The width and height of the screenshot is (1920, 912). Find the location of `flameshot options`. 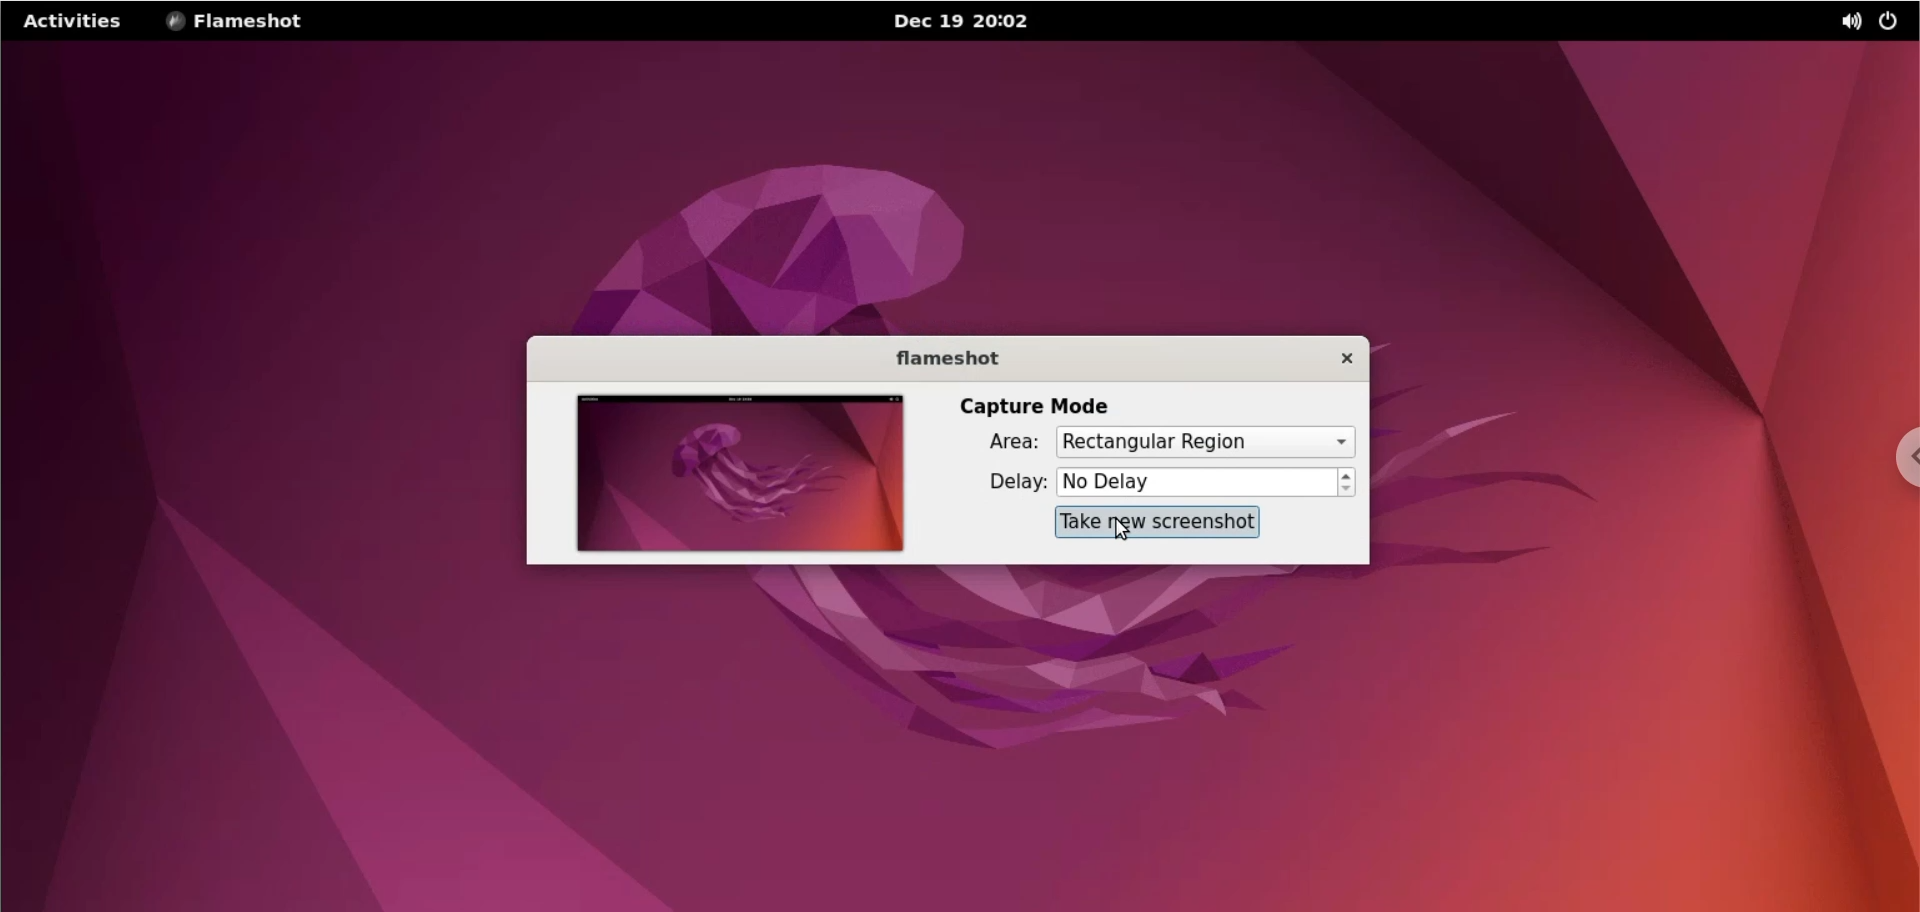

flameshot options is located at coordinates (248, 22).